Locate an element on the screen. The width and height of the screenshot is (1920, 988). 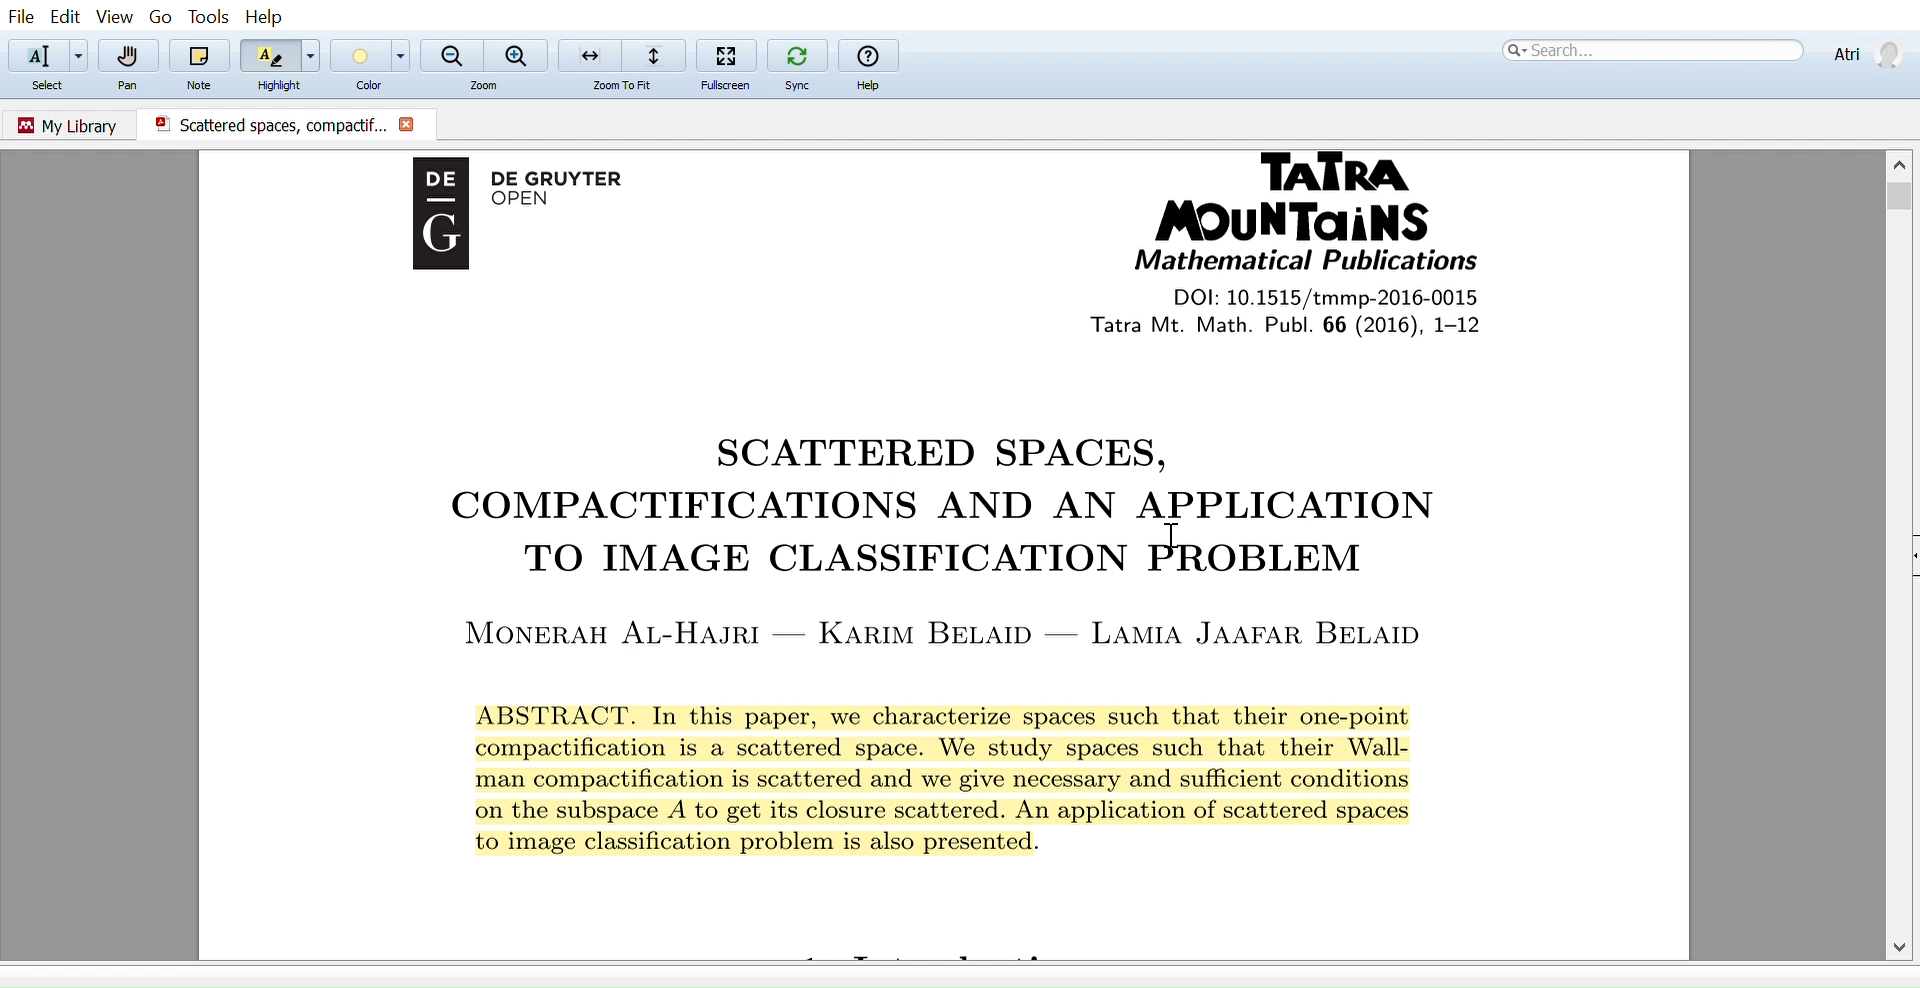
tatra Mt. Math Publi. 66 (2016), 1-12  is located at coordinates (1328, 325).